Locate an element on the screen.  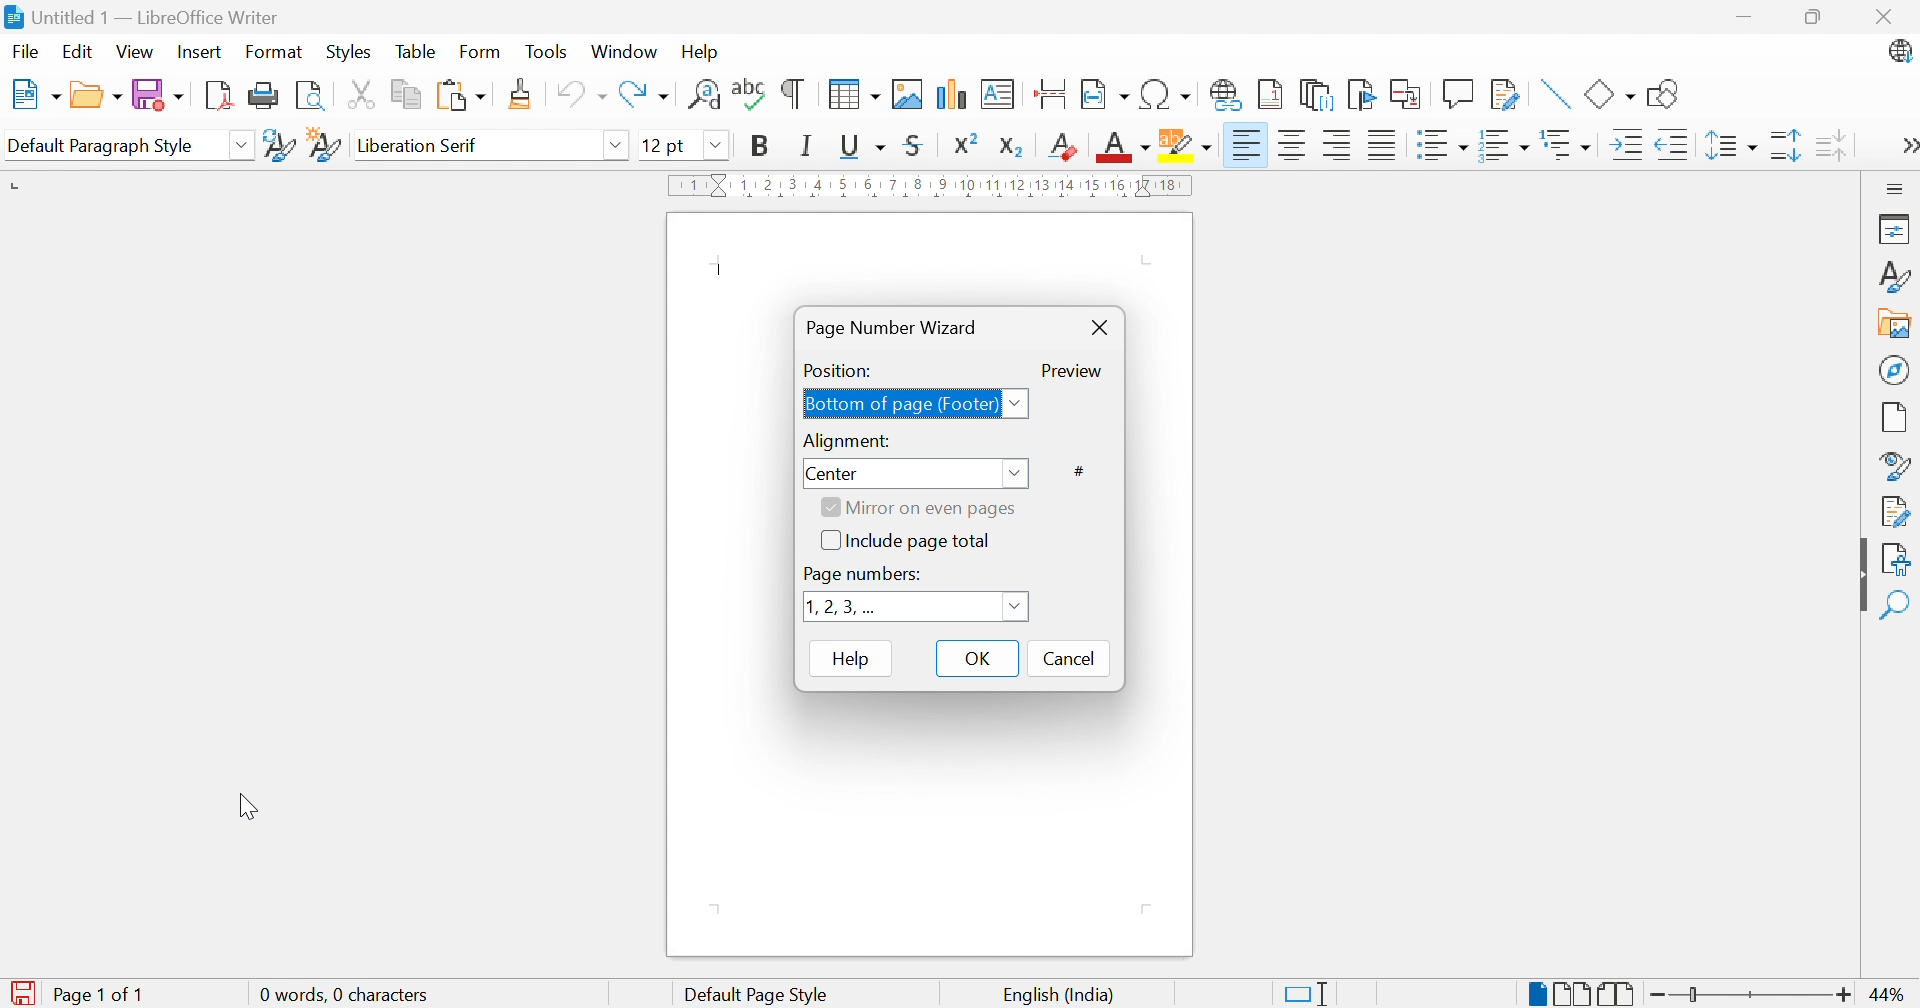
Insert line is located at coordinates (1552, 94).